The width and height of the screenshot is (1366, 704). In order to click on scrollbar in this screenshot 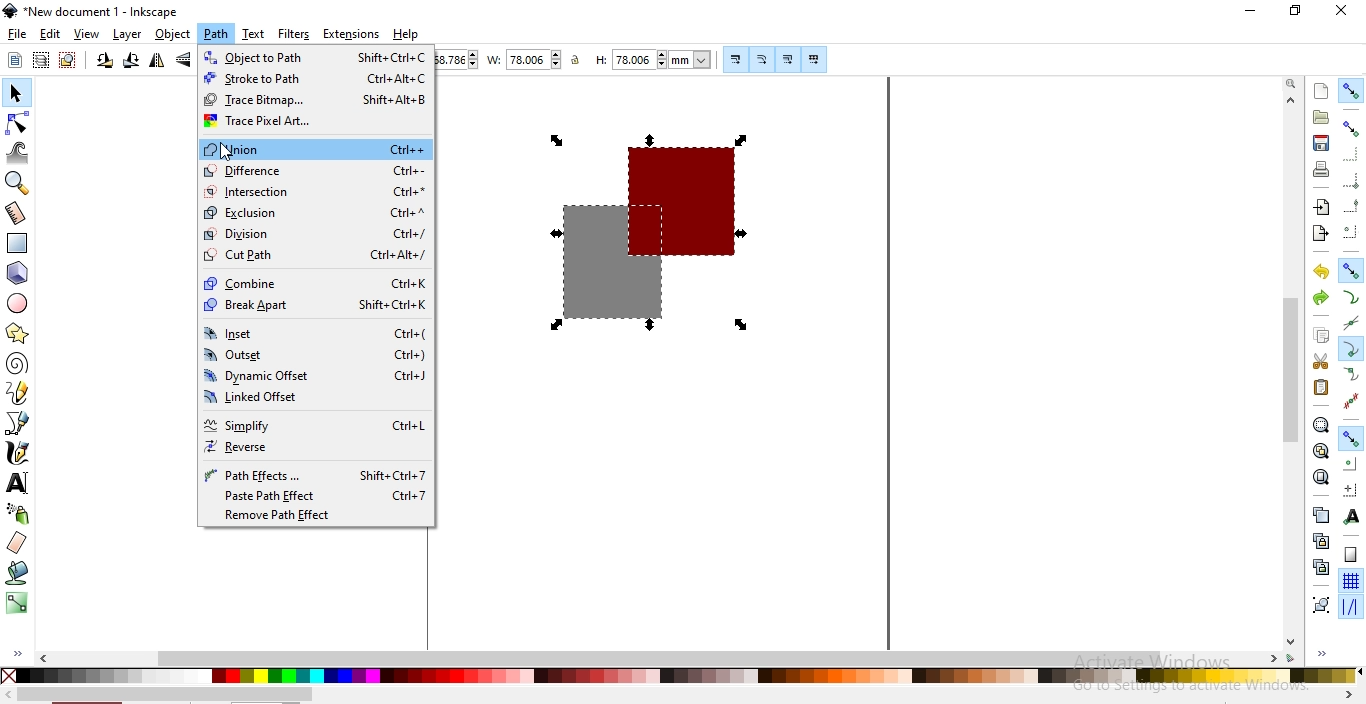, I will do `click(1292, 369)`.